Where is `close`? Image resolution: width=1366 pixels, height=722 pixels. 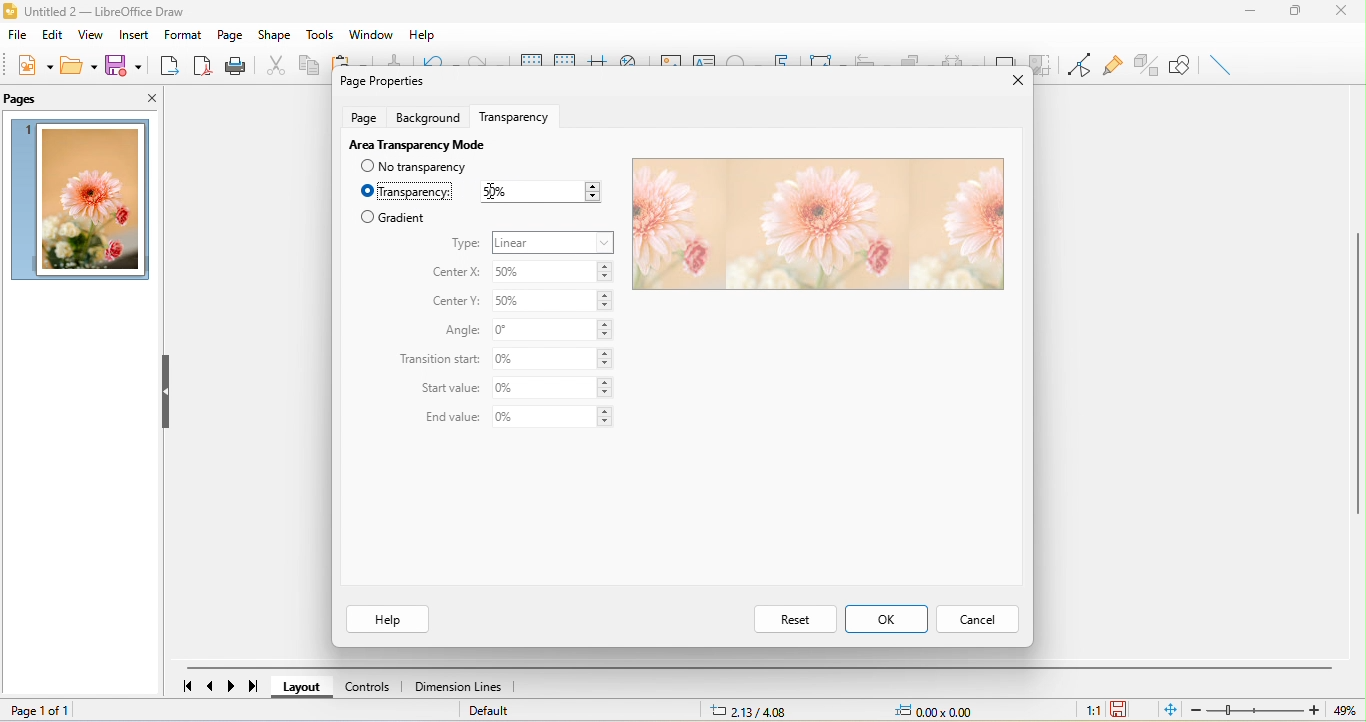 close is located at coordinates (138, 96).